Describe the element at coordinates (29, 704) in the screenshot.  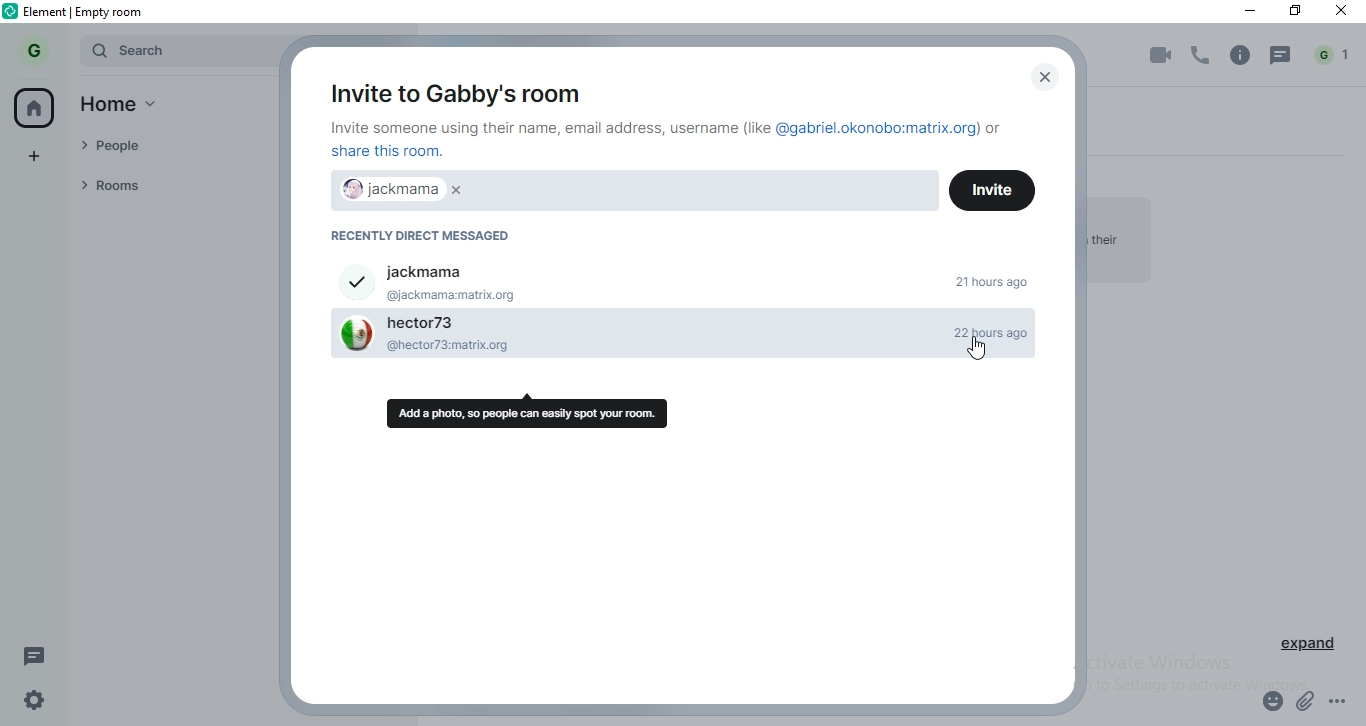
I see `settings` at that location.